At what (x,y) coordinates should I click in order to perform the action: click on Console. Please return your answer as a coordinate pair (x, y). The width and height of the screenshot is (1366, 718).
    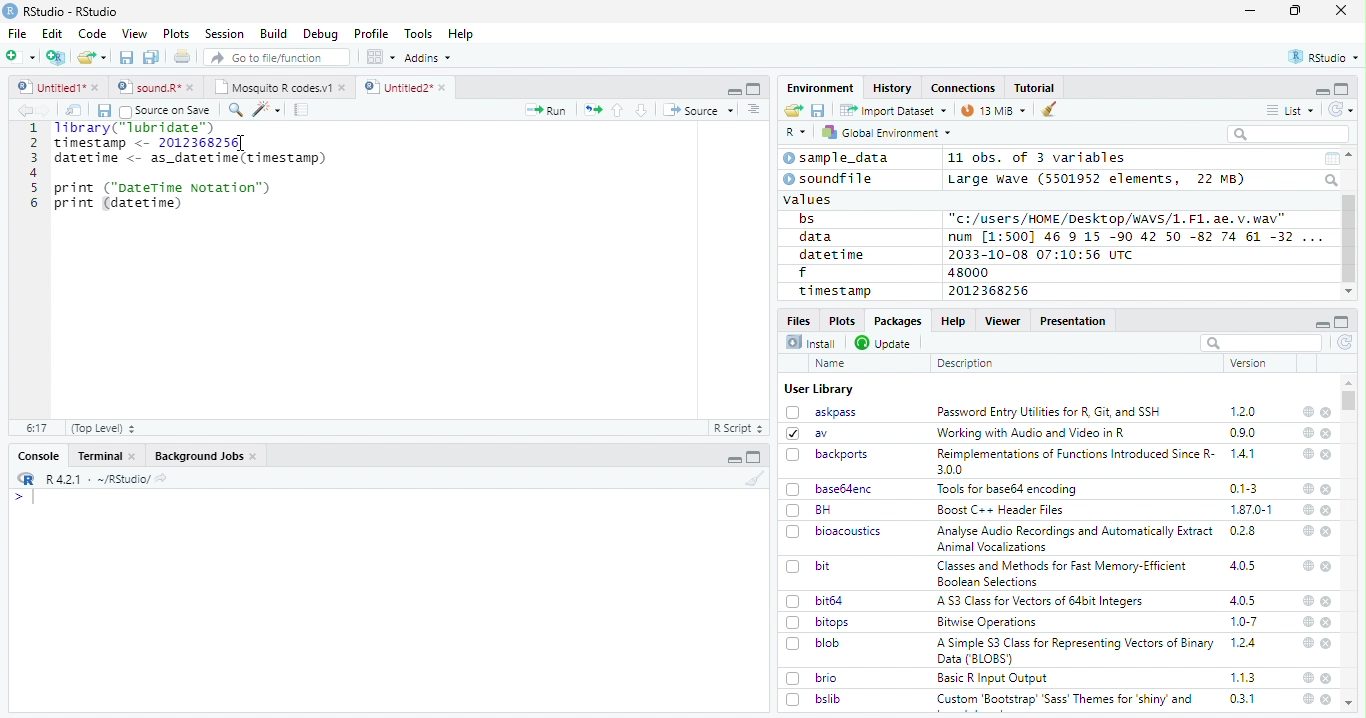
    Looking at the image, I should click on (38, 456).